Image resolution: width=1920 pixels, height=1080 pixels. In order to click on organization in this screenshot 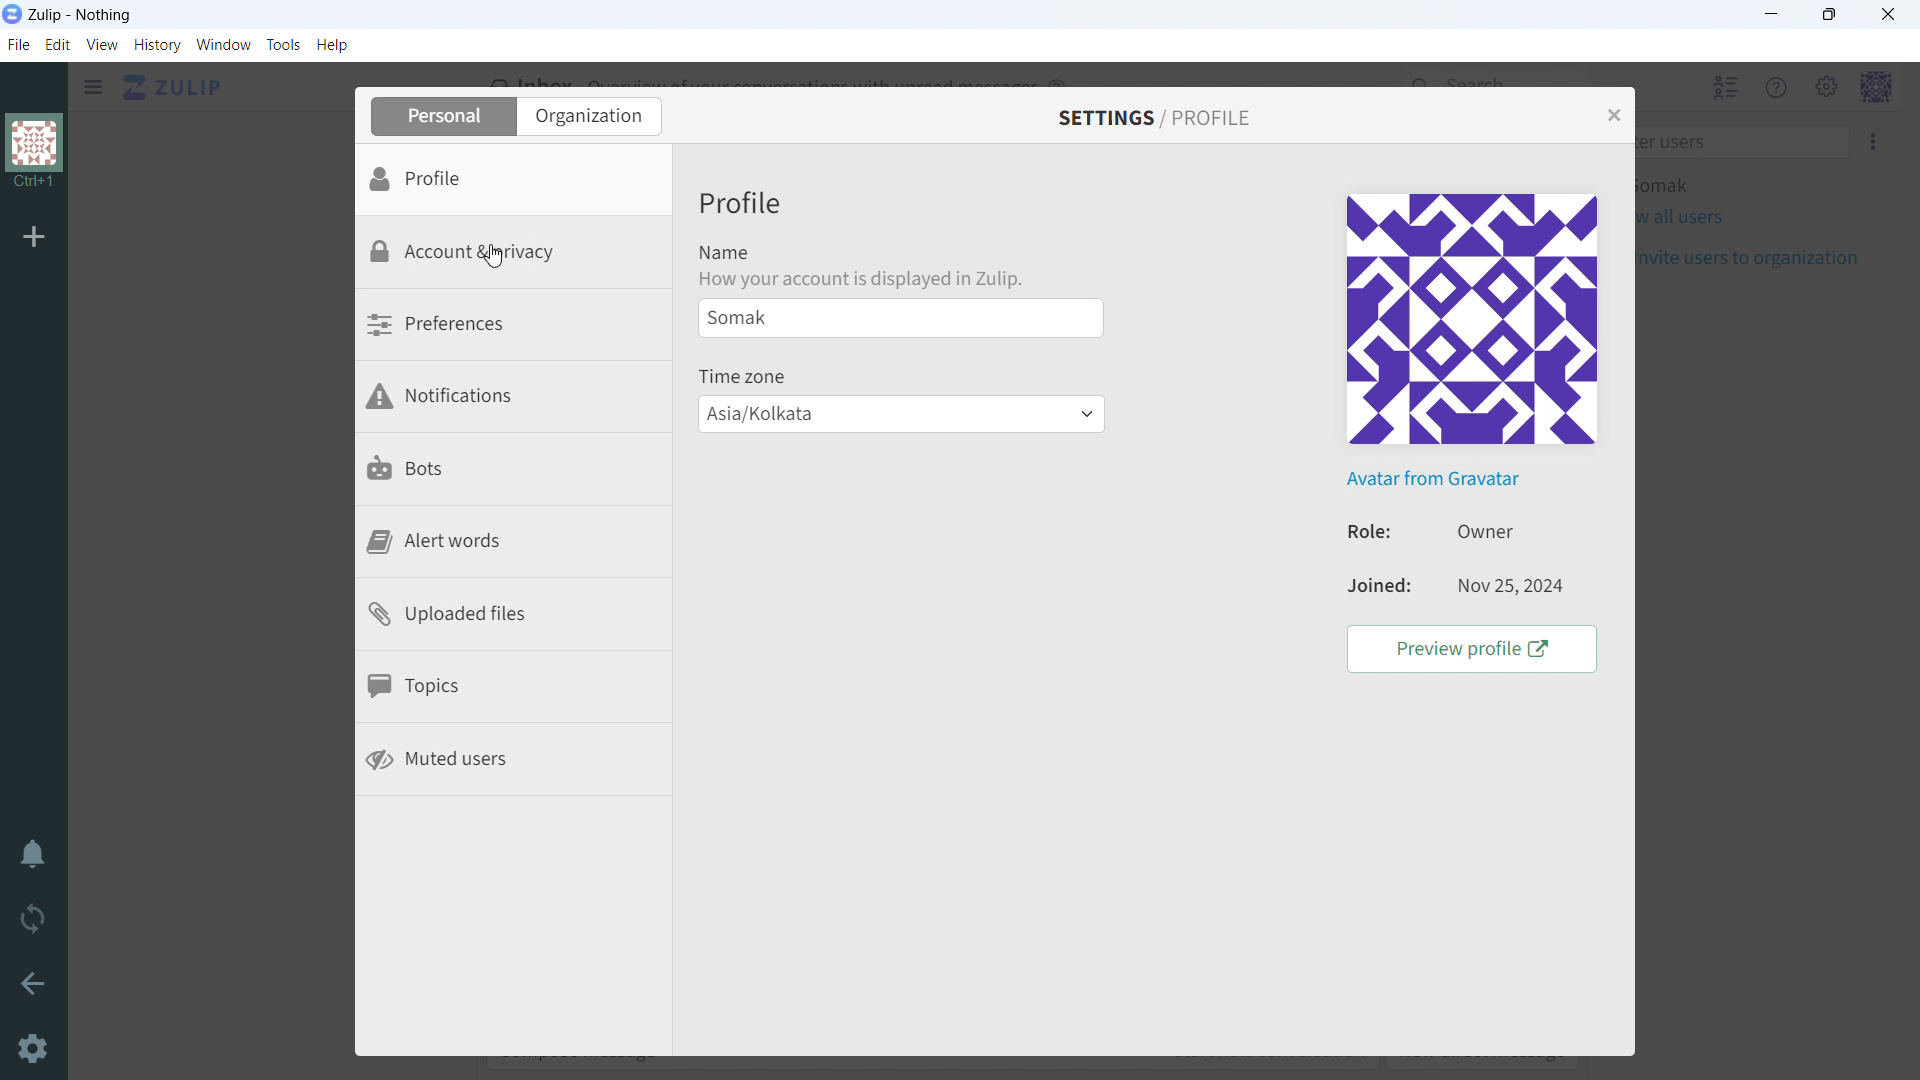, I will do `click(36, 153)`.